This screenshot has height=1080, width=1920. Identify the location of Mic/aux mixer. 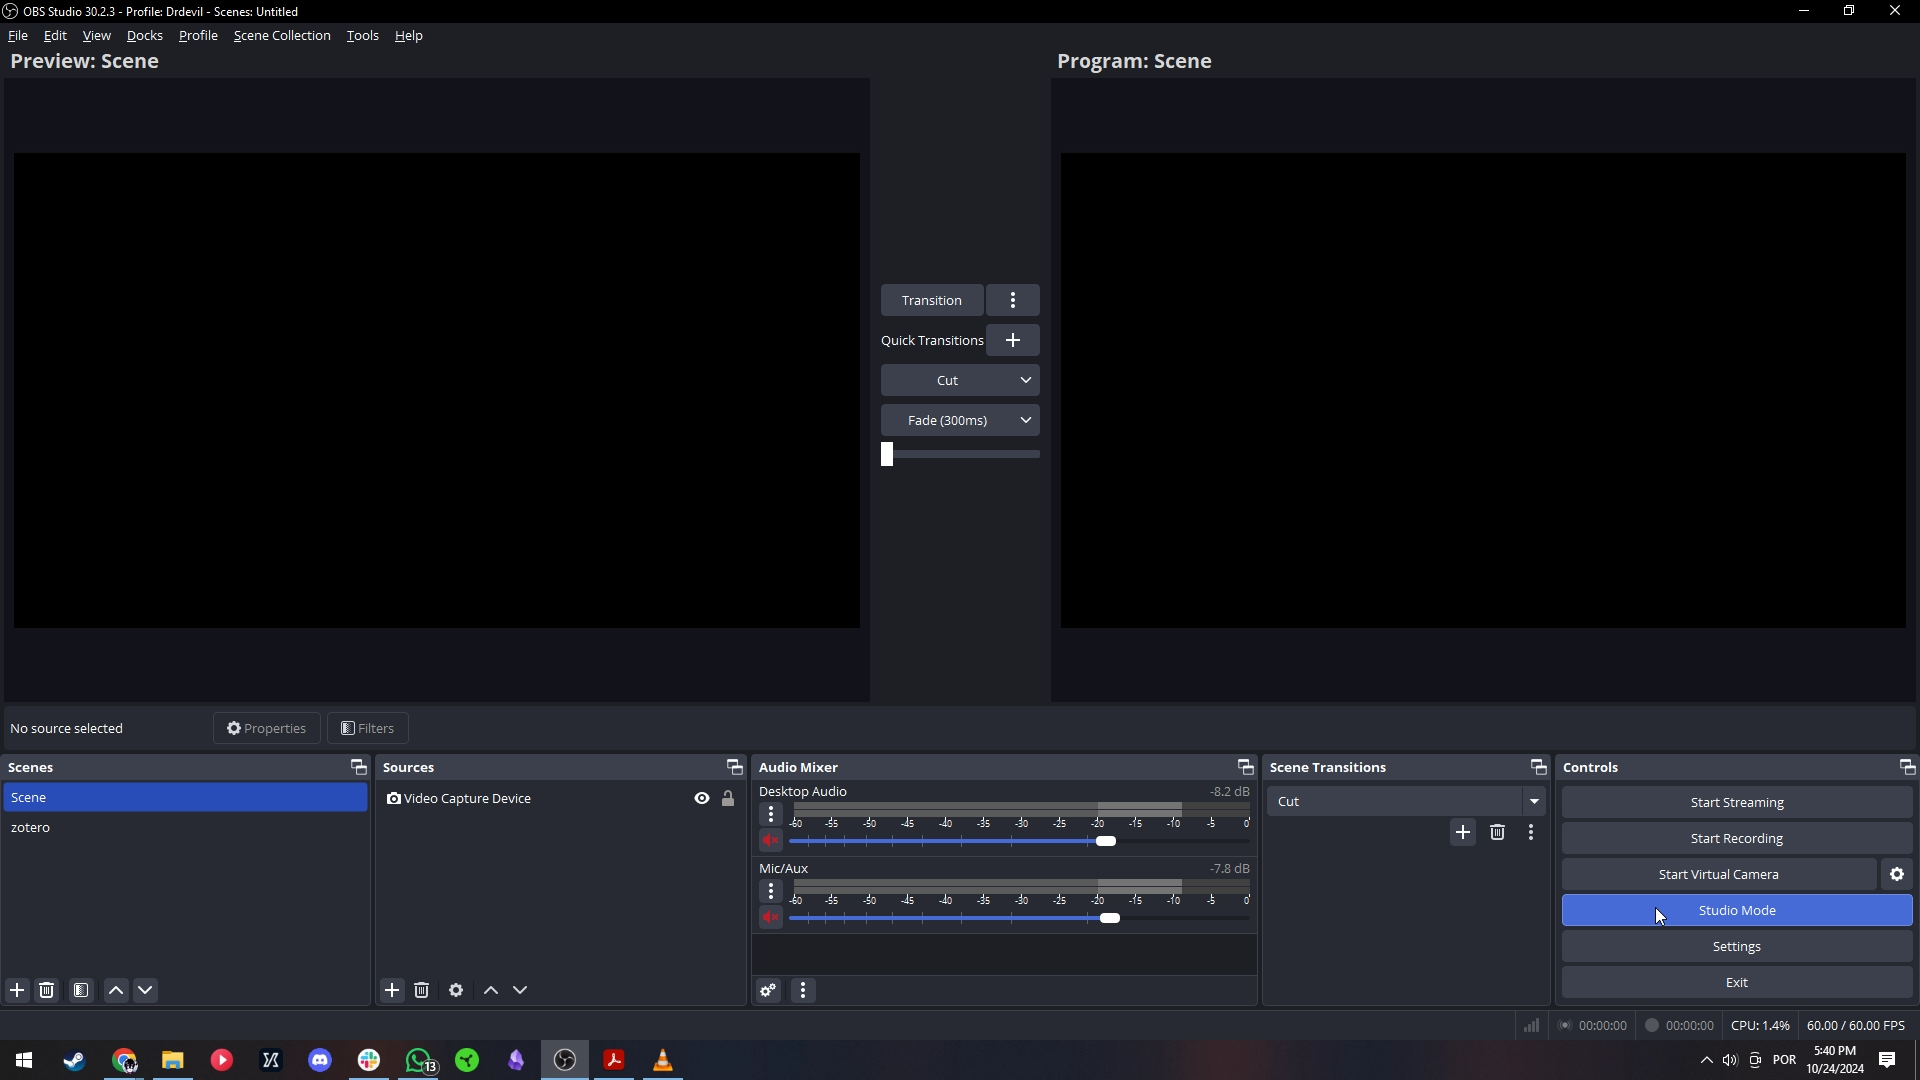
(1004, 895).